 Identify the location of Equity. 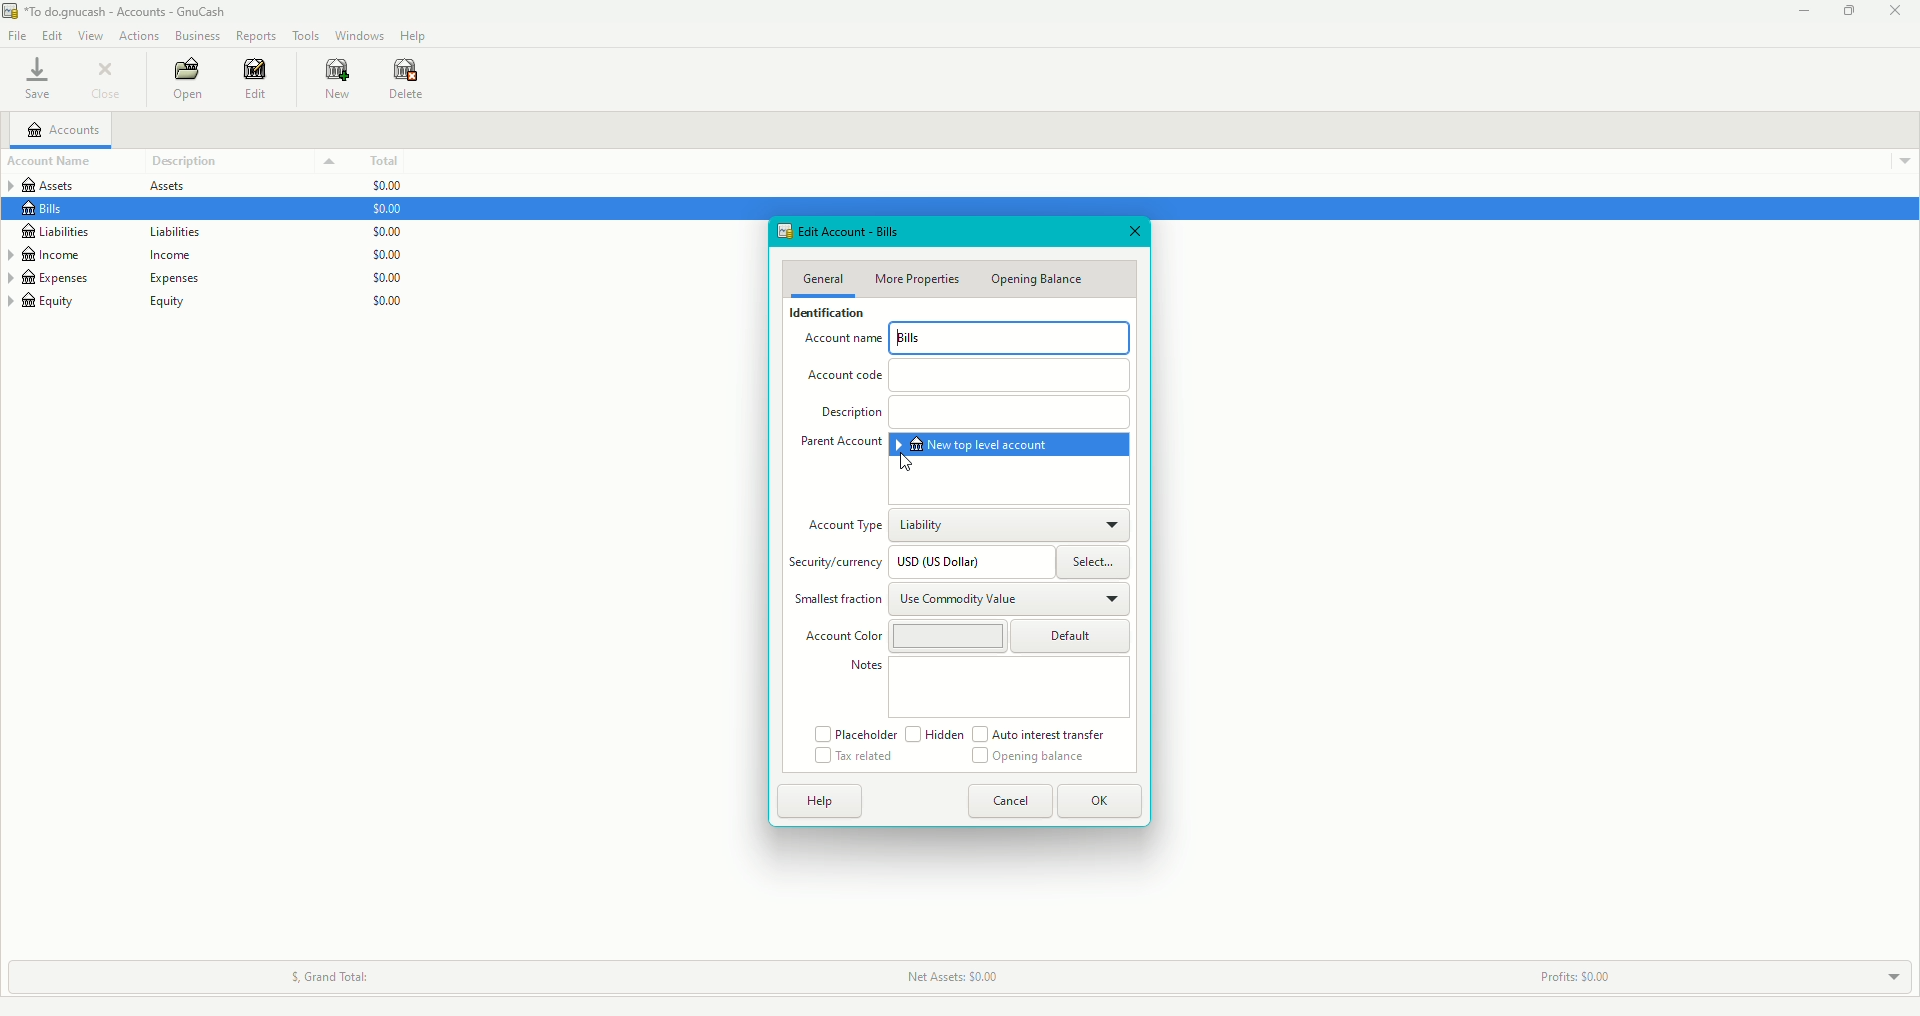
(106, 307).